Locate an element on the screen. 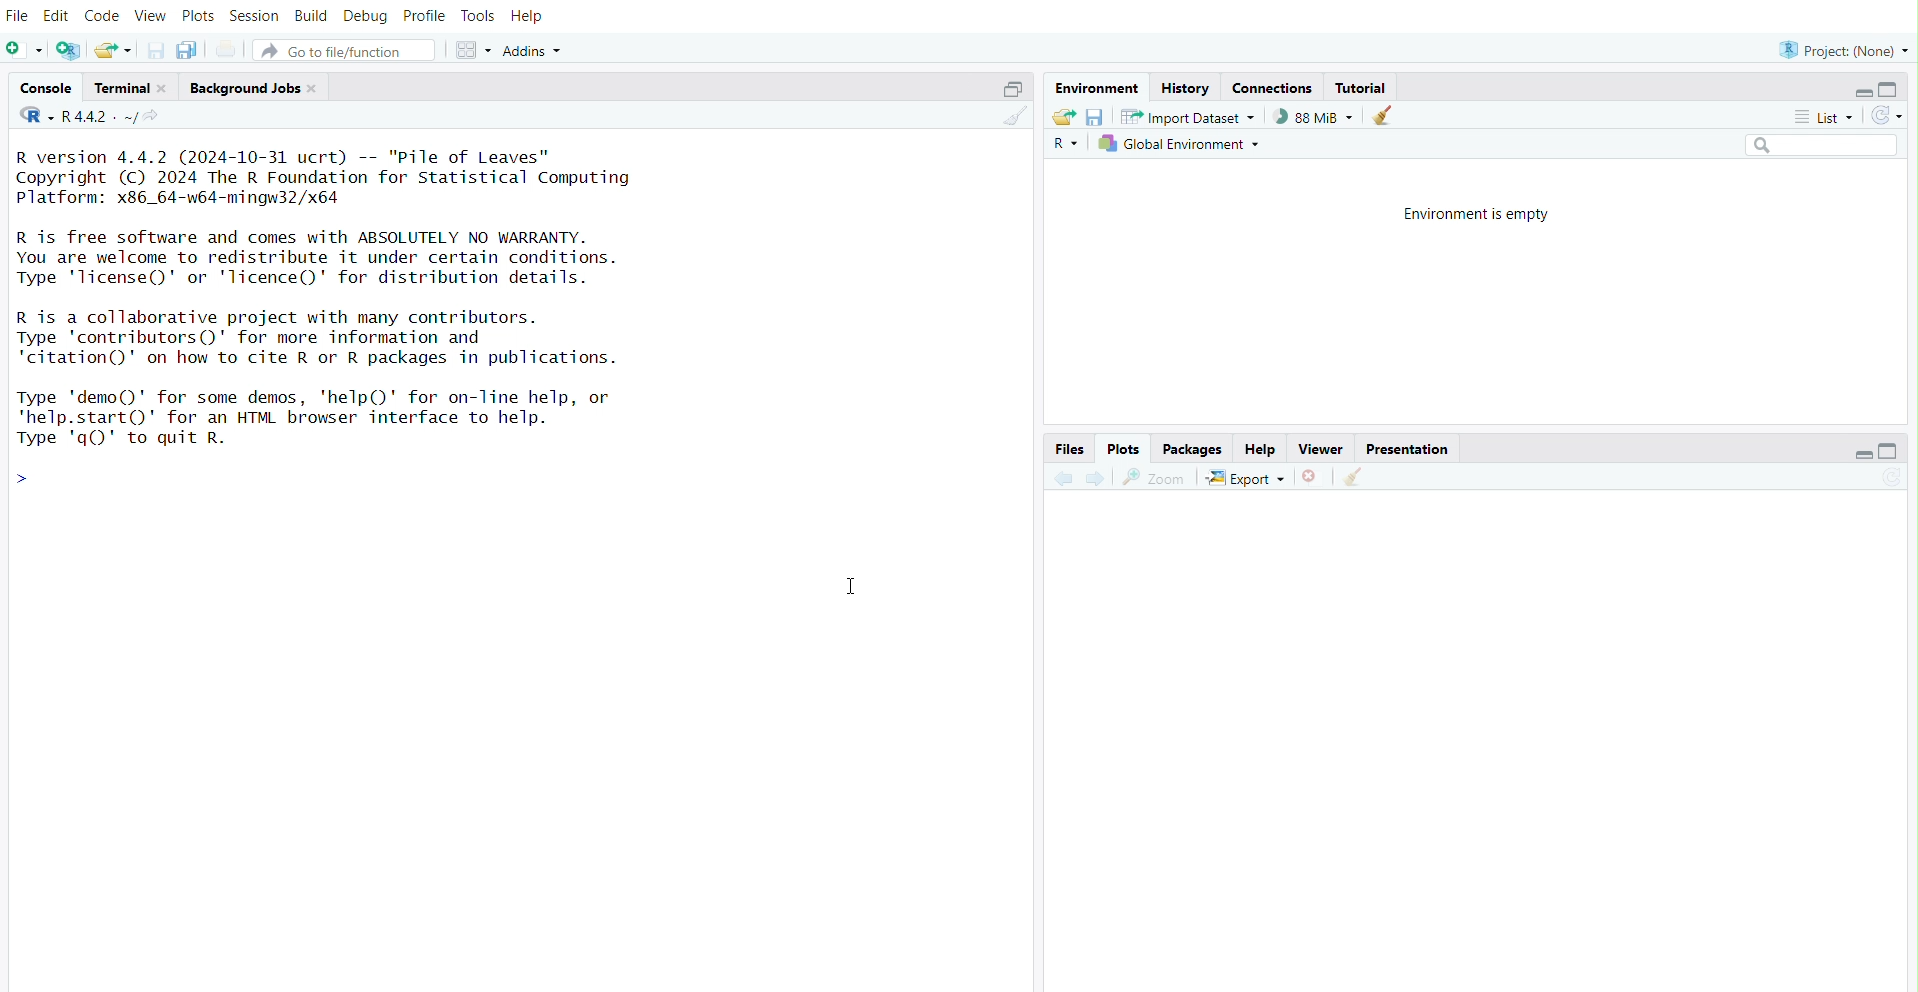 This screenshot has width=1918, height=992. language select is located at coordinates (1067, 147).